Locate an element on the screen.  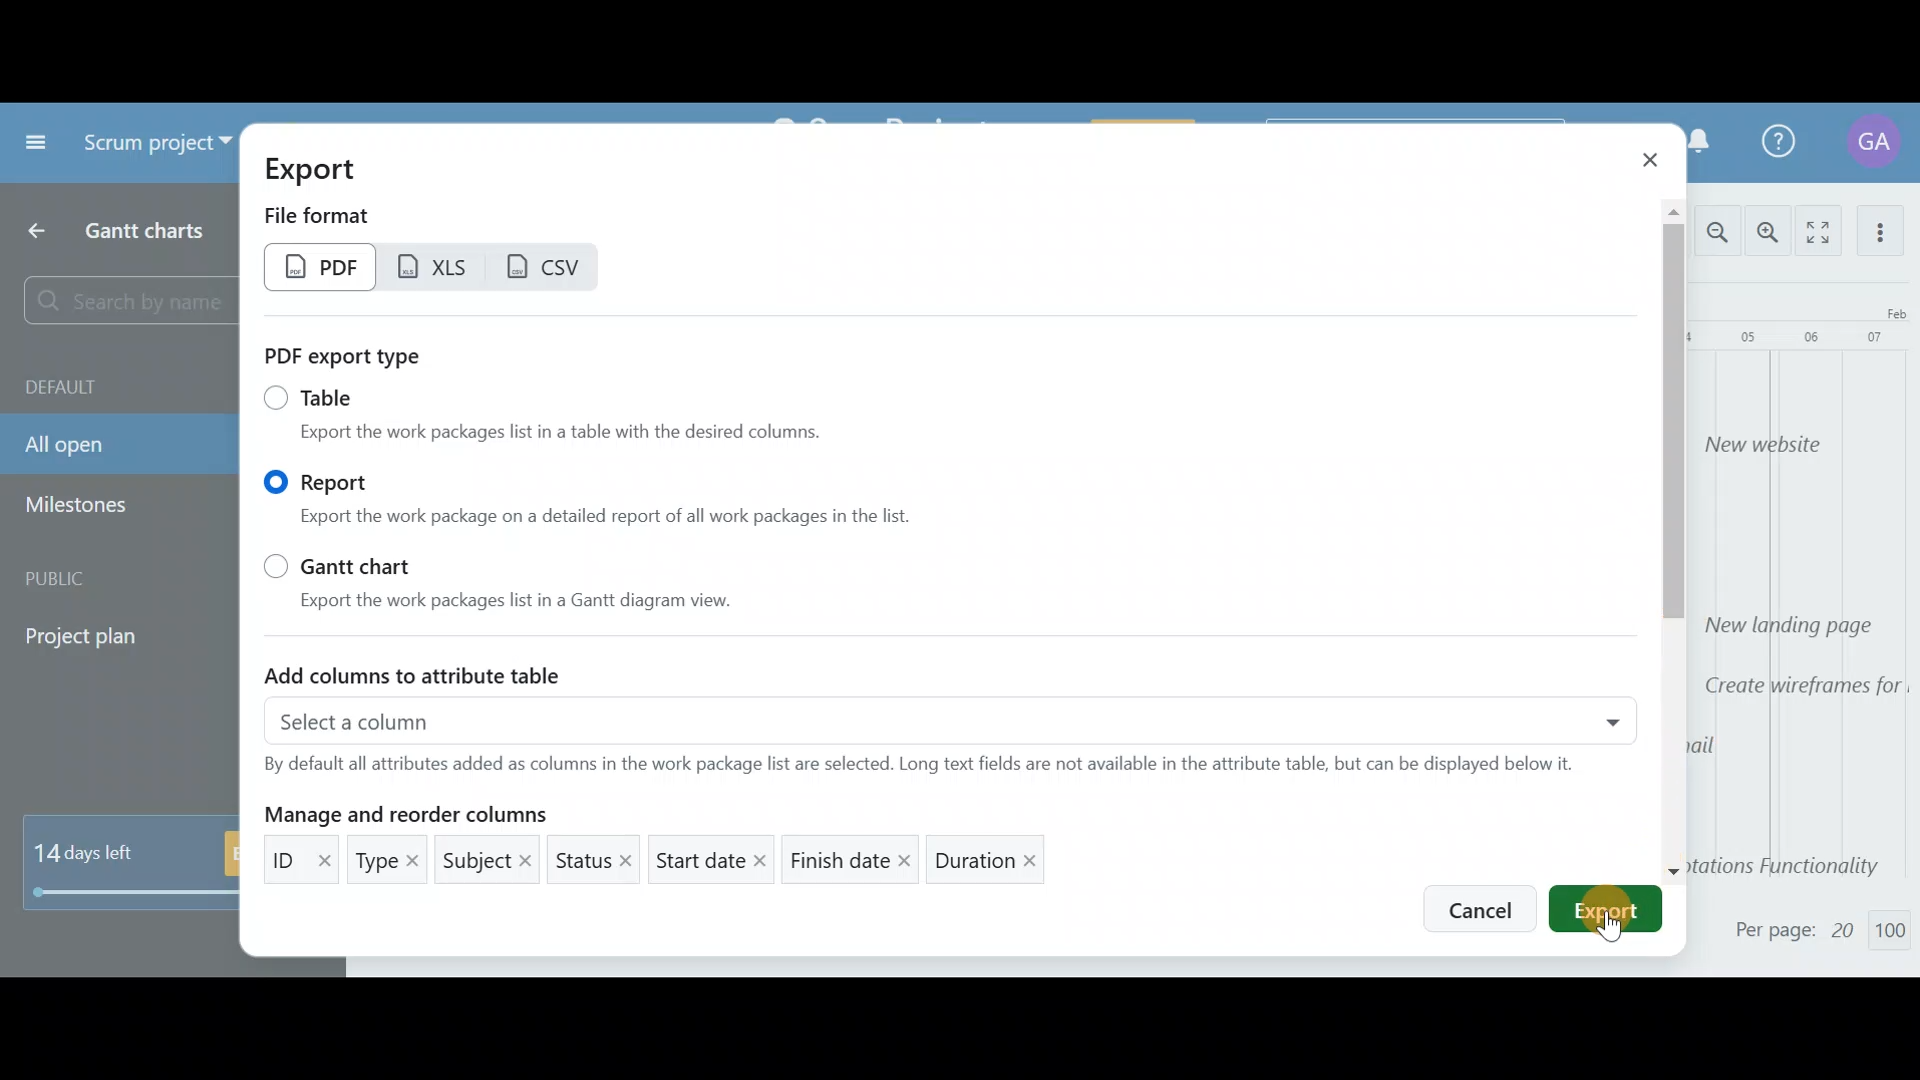
Cancel is located at coordinates (1484, 906).